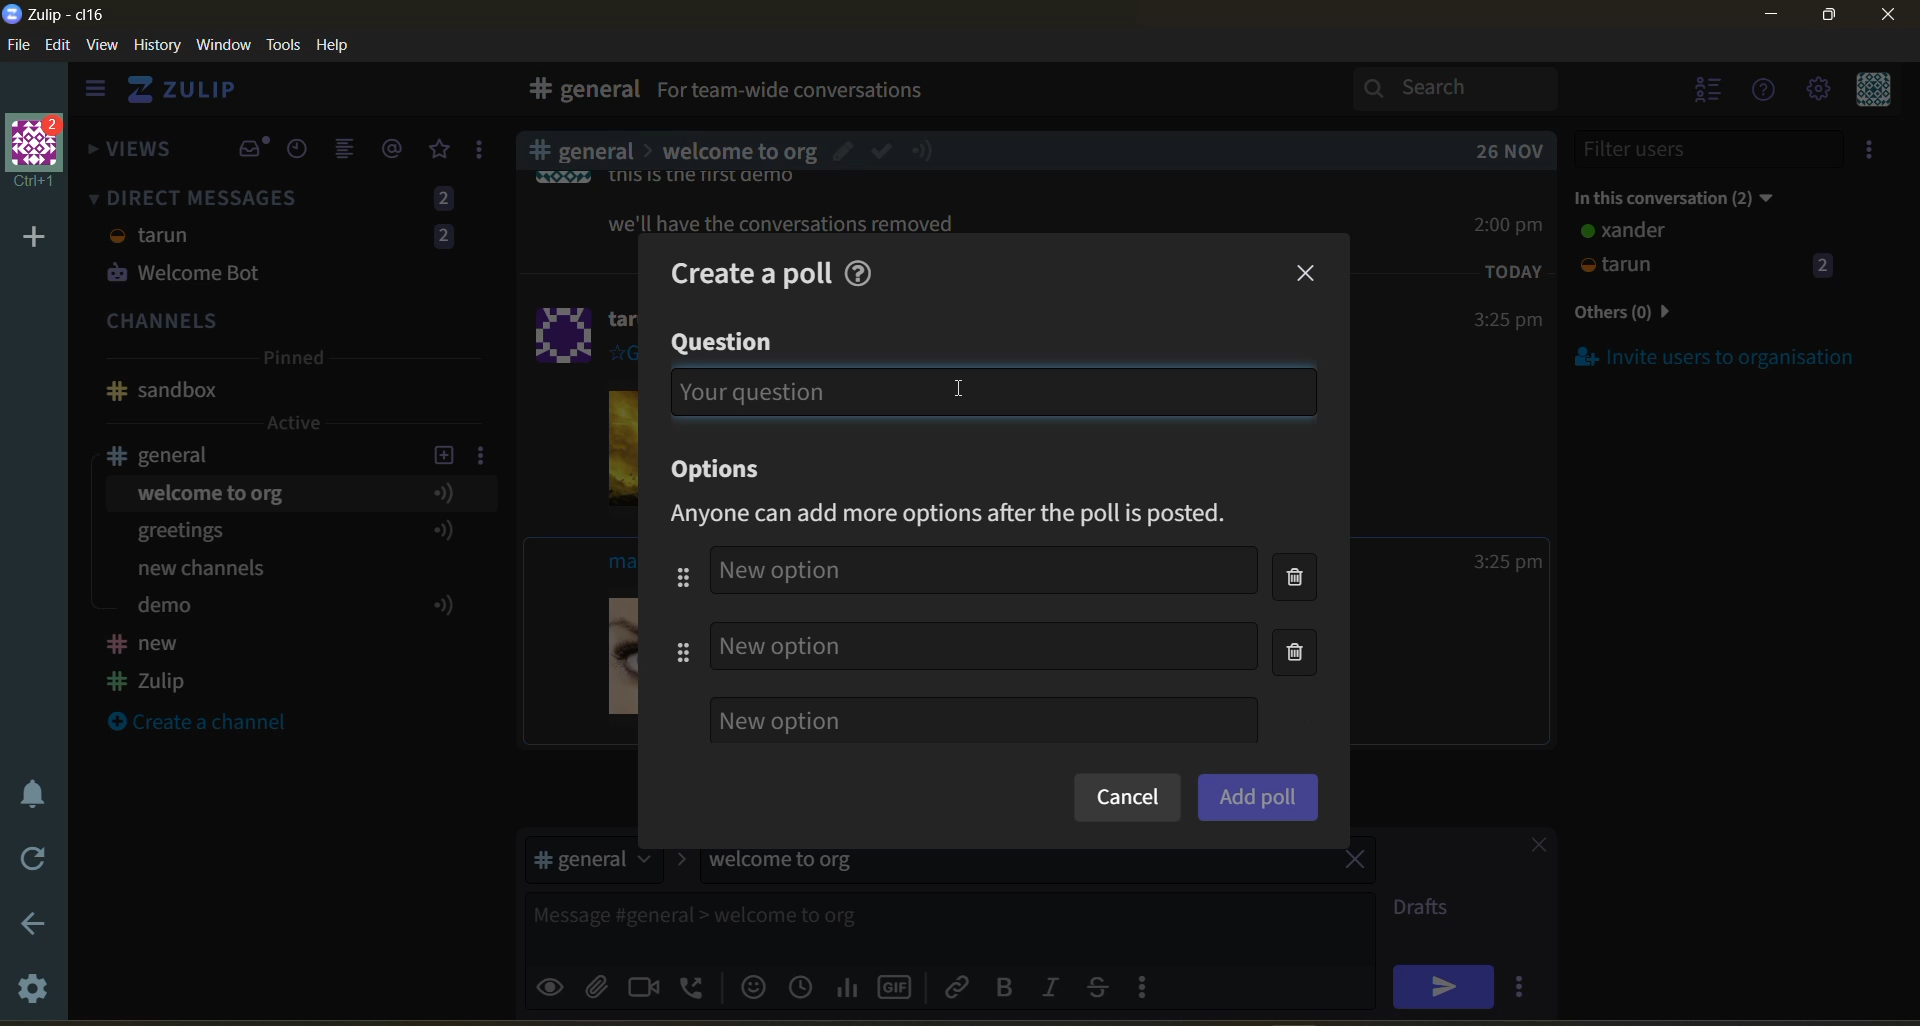 Image resolution: width=1920 pixels, height=1026 pixels. Describe the element at coordinates (1890, 21) in the screenshot. I see `close` at that location.